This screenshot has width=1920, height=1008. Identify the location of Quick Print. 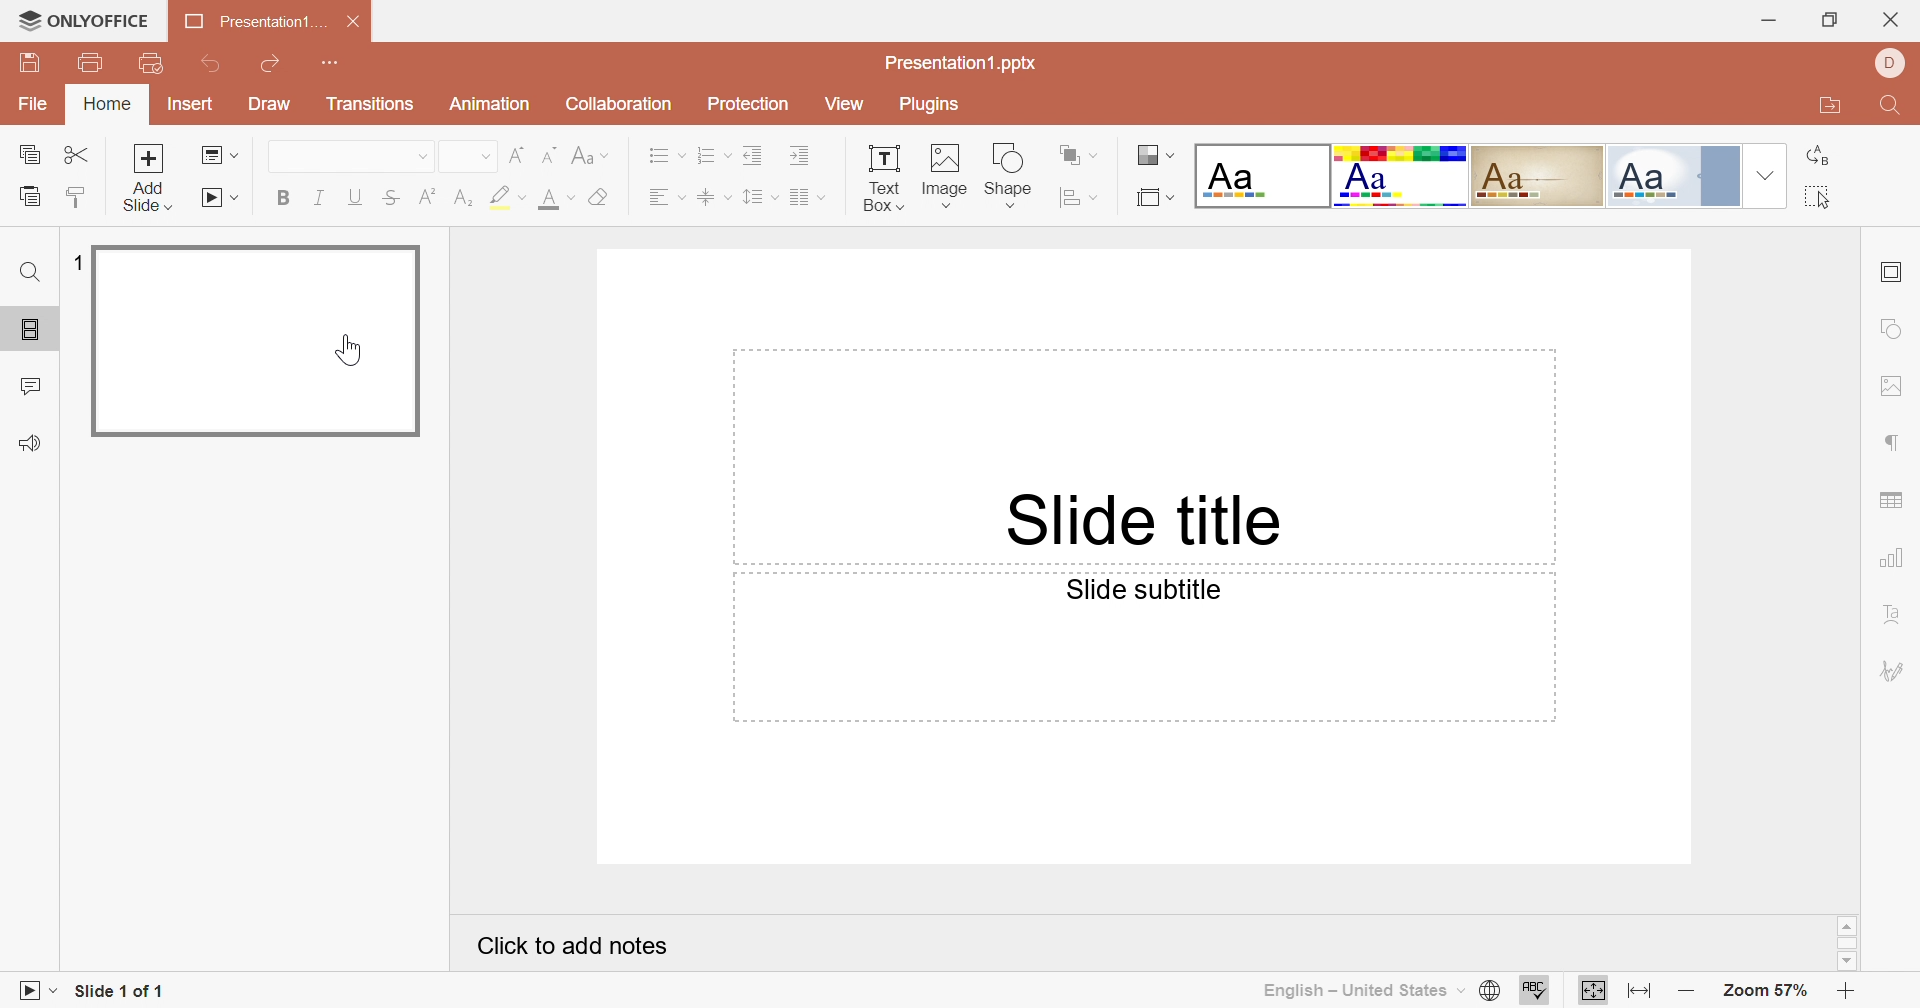
(153, 64).